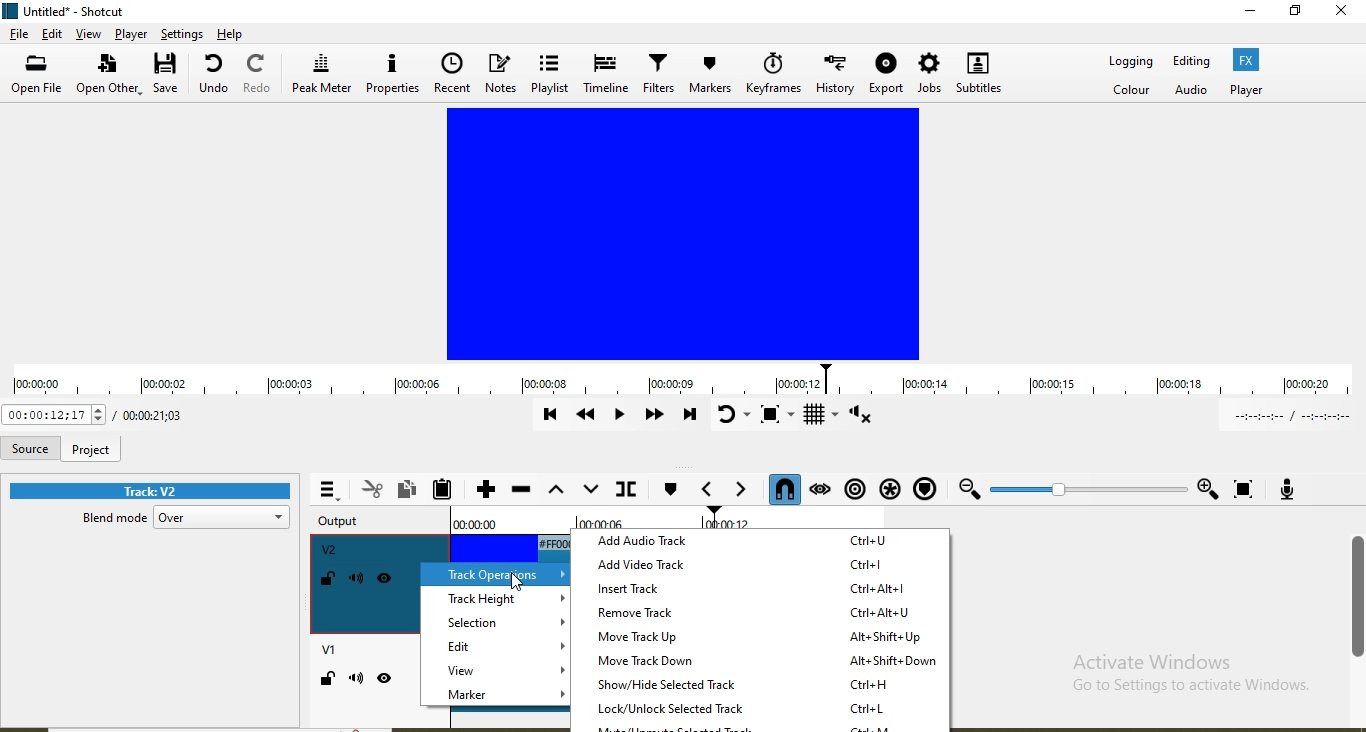 Image resolution: width=1366 pixels, height=732 pixels. Describe the element at coordinates (763, 540) in the screenshot. I see `add audio track` at that location.